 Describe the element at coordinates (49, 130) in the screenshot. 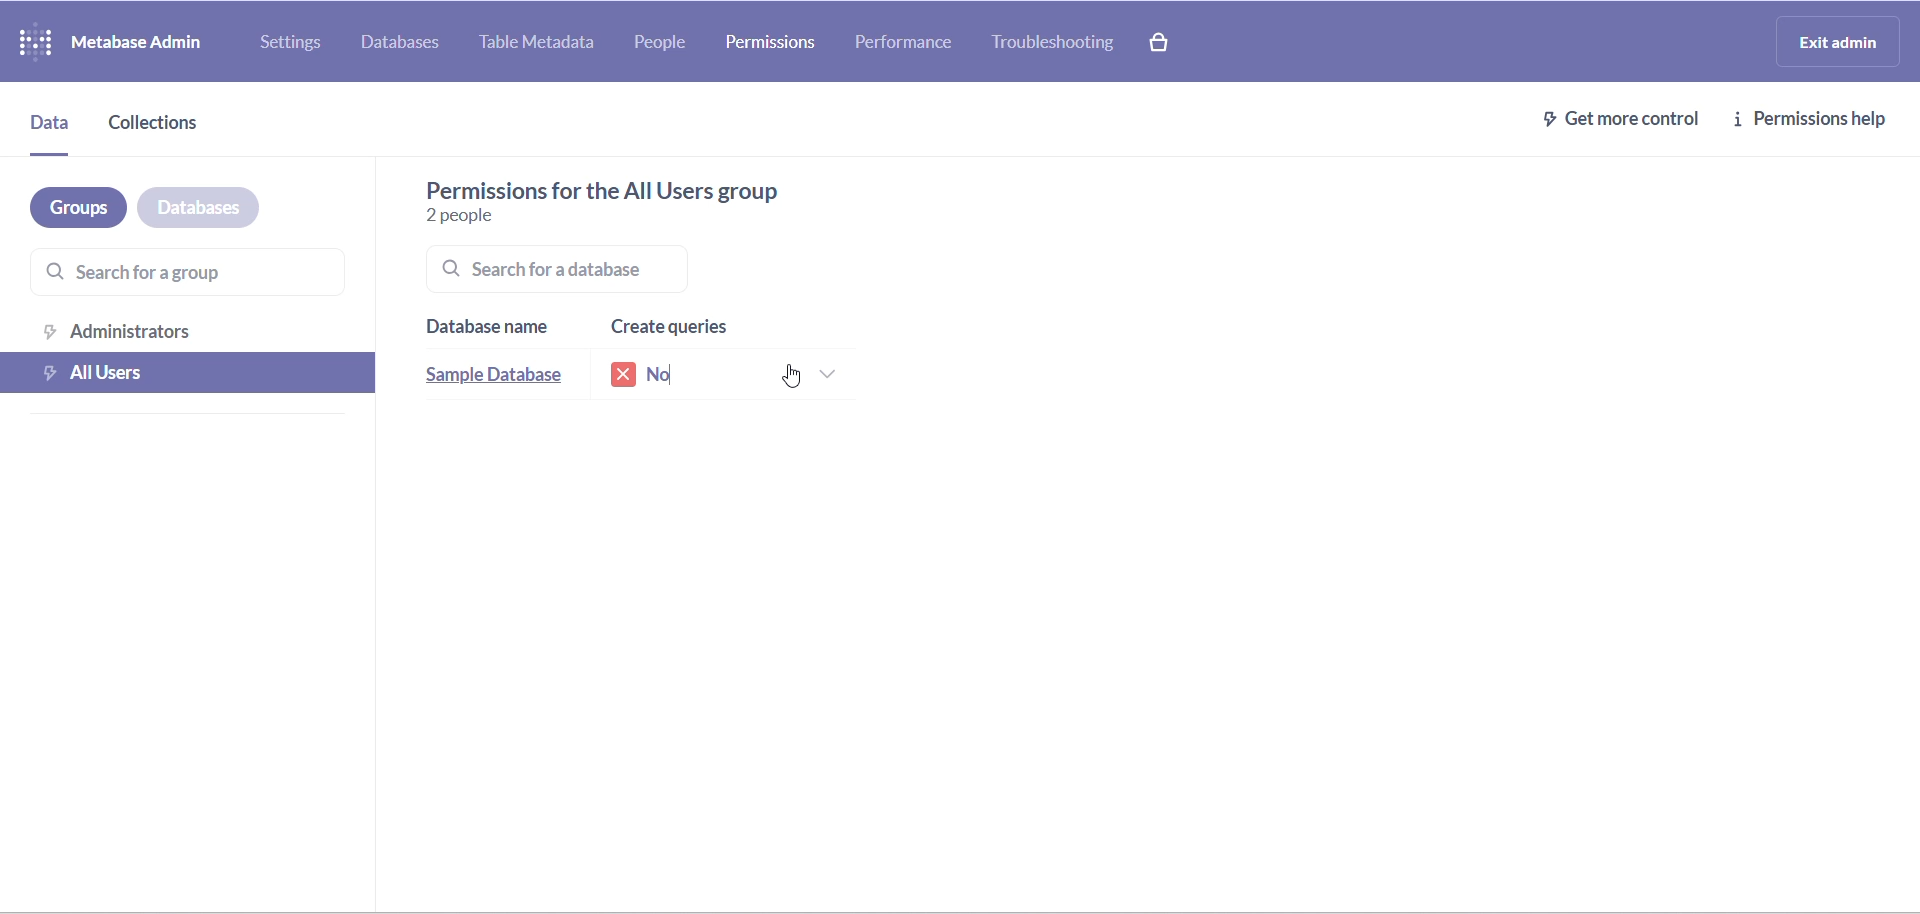

I see `data` at that location.